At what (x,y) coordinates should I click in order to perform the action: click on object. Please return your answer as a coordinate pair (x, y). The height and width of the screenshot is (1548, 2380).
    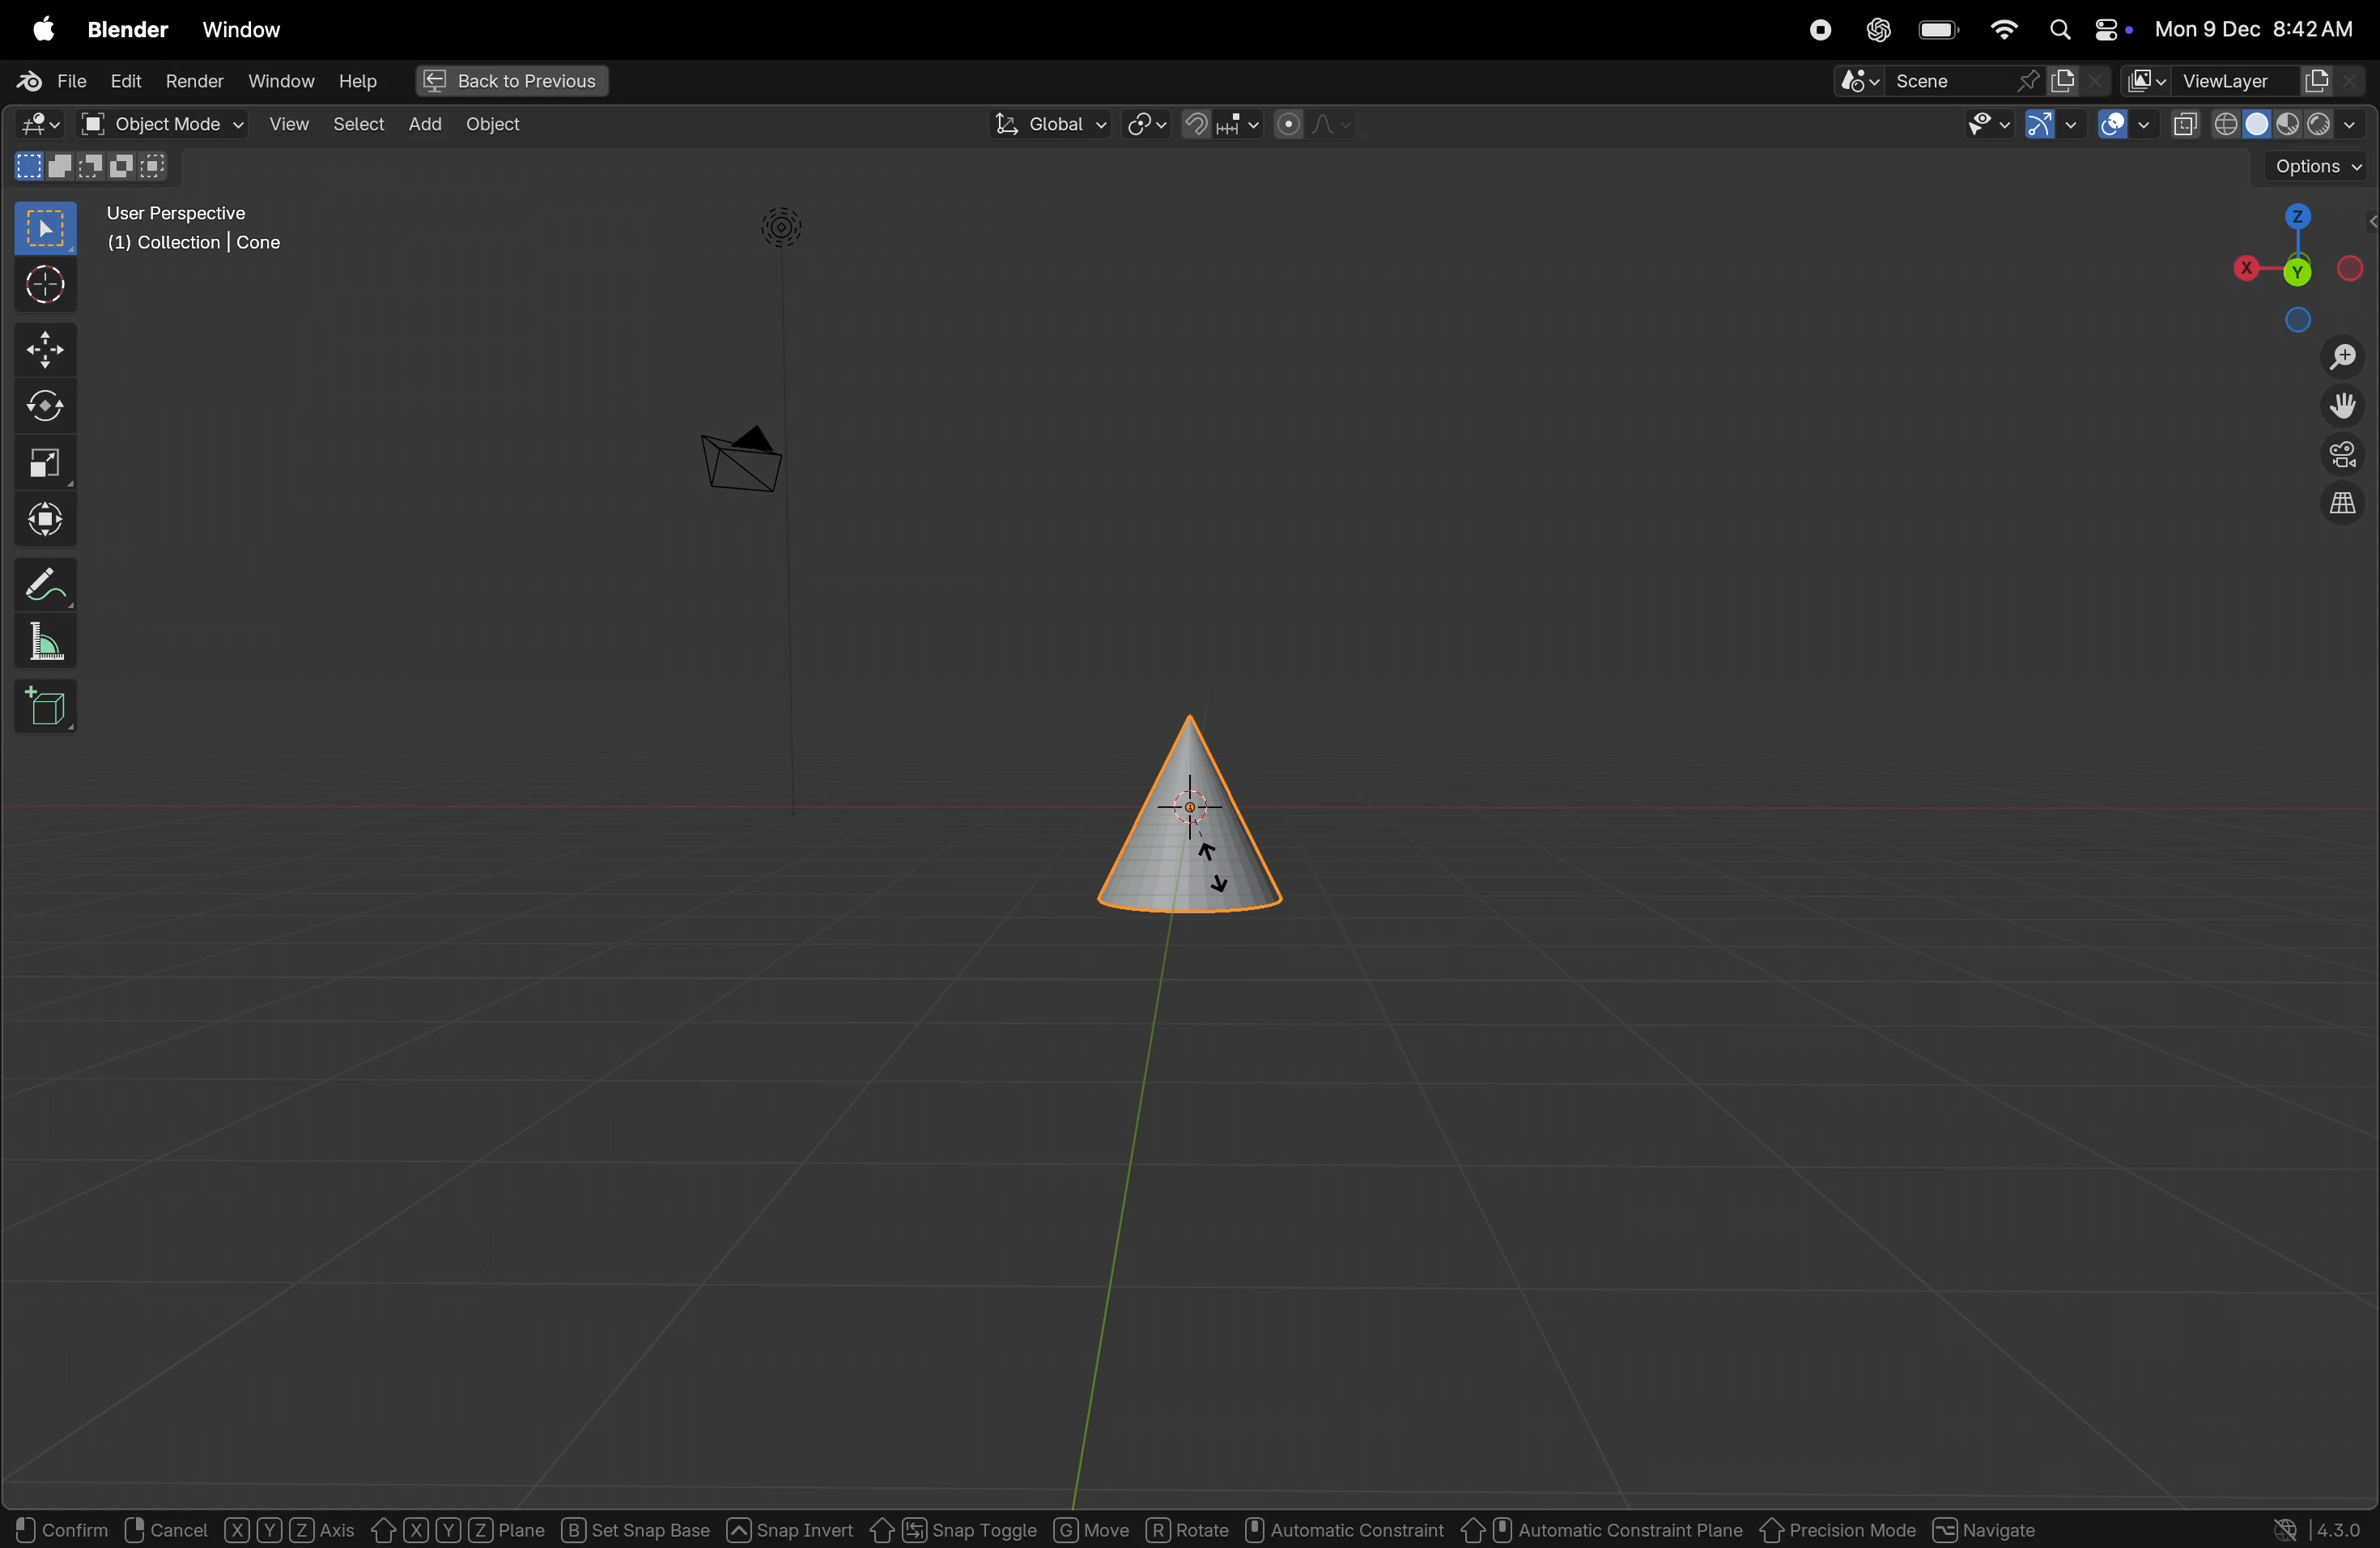
    Looking at the image, I should click on (292, 1529).